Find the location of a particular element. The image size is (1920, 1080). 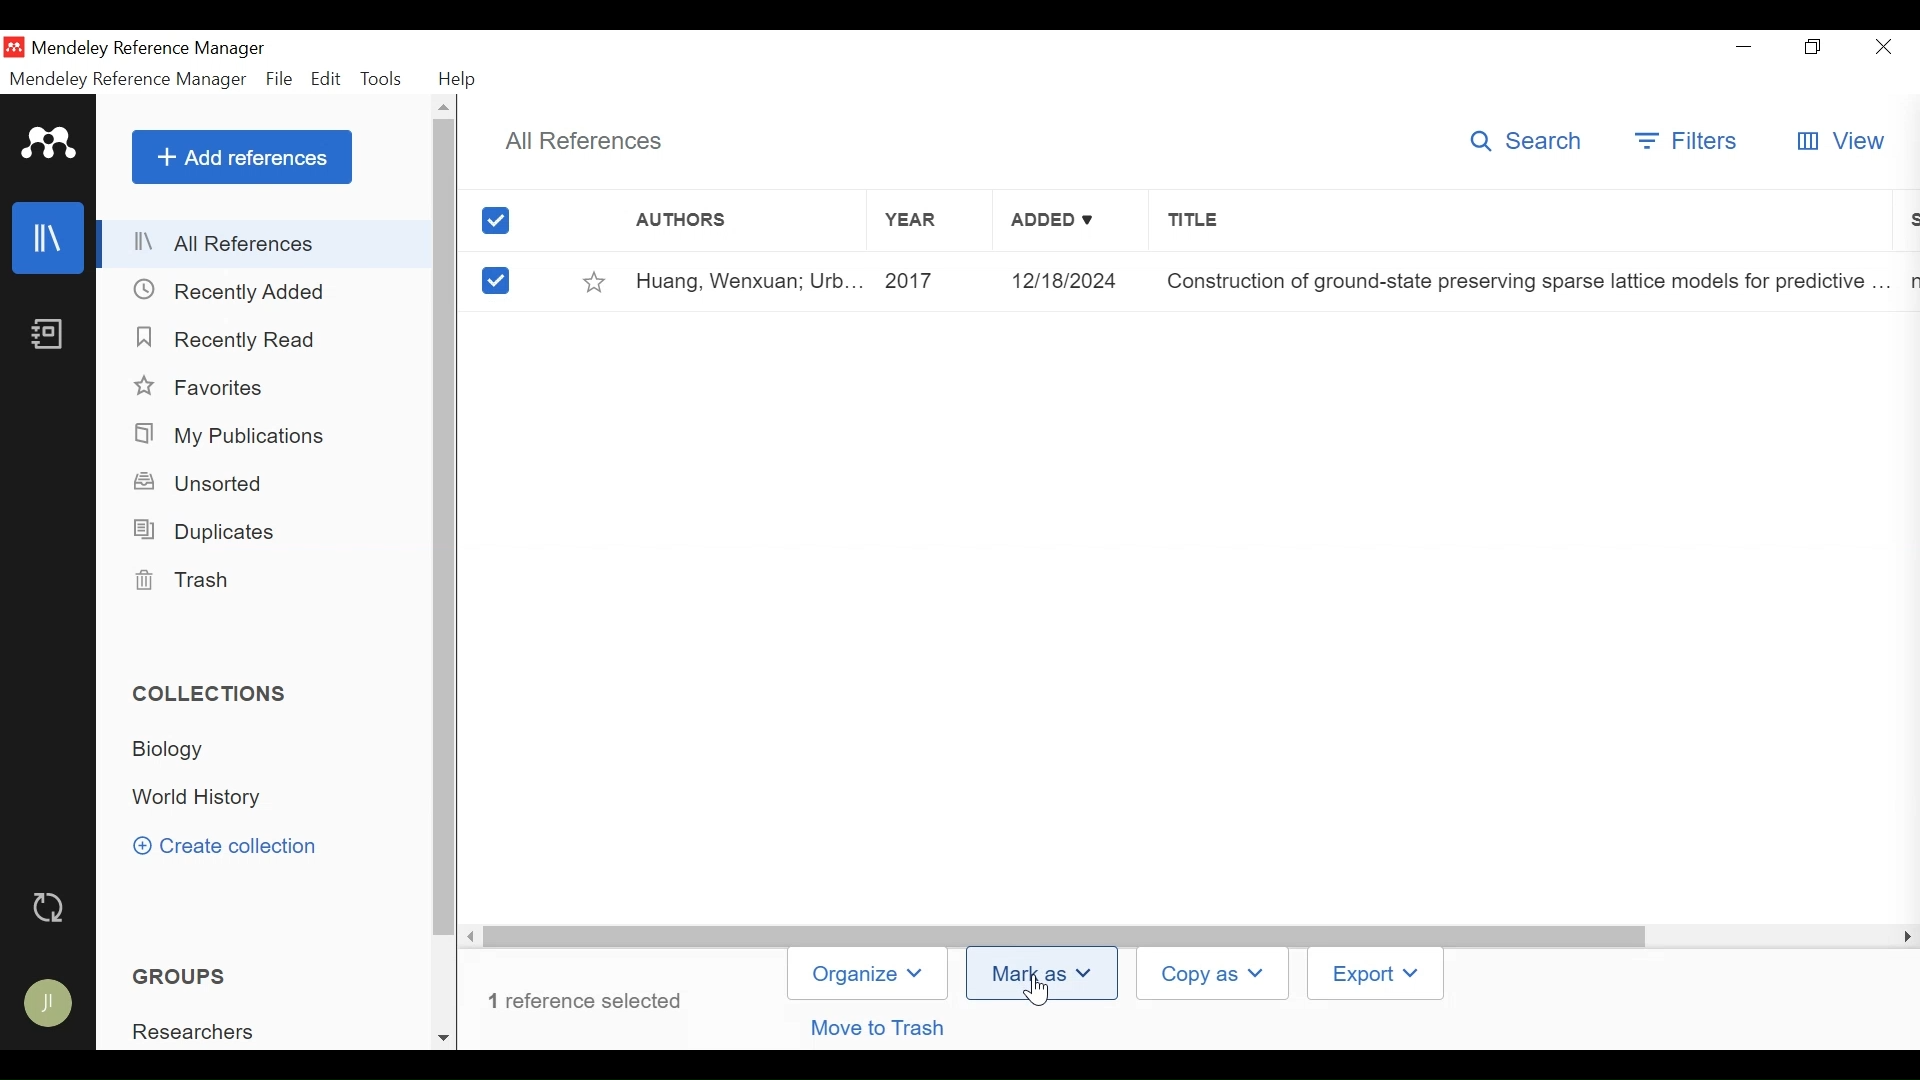

Vertical Scroll bar is located at coordinates (1065, 934).